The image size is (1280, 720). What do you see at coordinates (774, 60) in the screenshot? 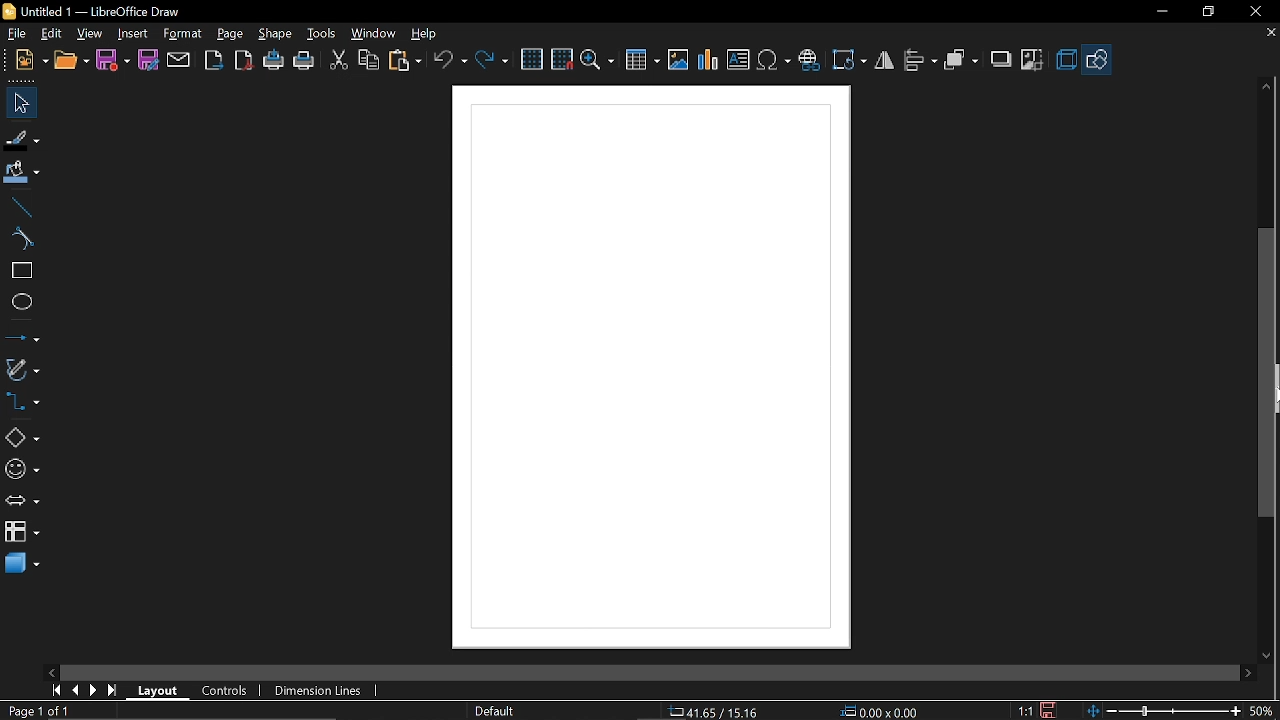
I see `insert symbol` at bounding box center [774, 60].